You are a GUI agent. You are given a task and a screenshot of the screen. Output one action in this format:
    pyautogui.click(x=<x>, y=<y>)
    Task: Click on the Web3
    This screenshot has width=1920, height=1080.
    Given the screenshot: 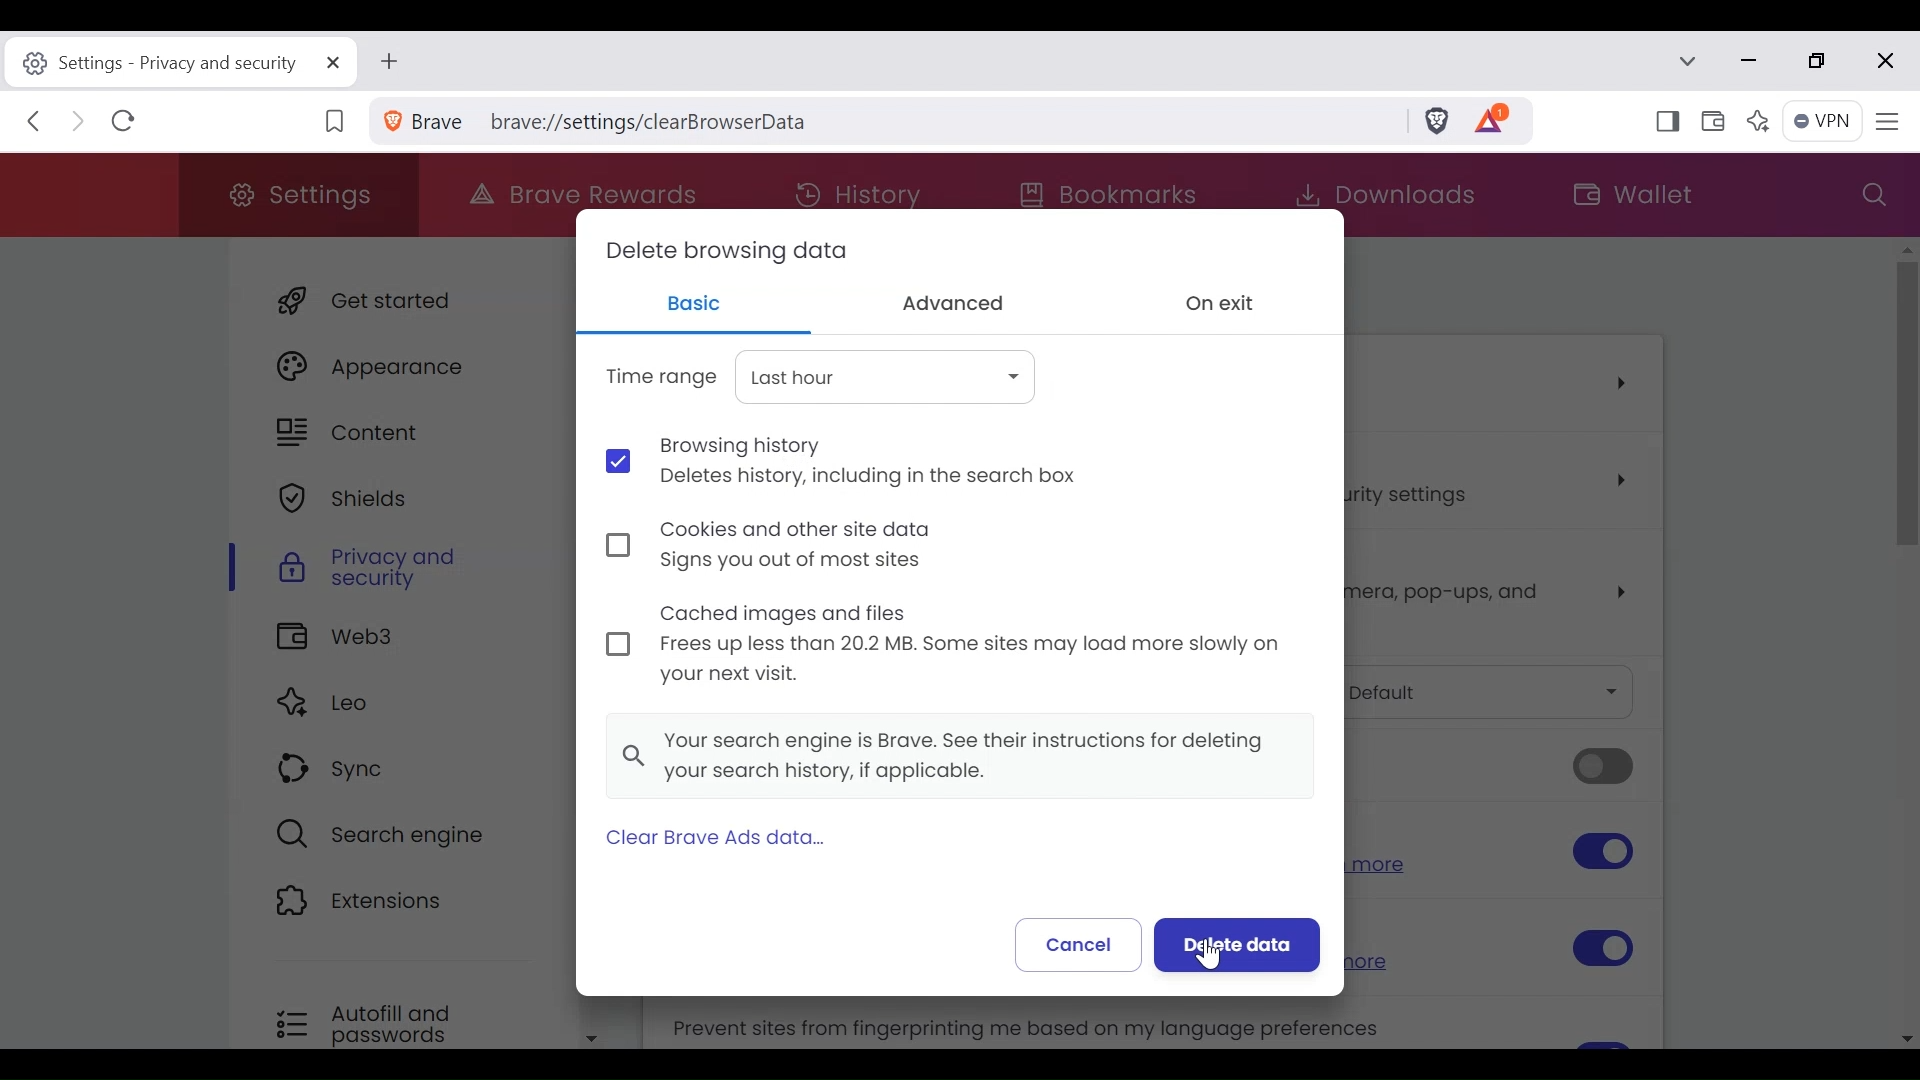 What is the action you would take?
    pyautogui.click(x=394, y=640)
    